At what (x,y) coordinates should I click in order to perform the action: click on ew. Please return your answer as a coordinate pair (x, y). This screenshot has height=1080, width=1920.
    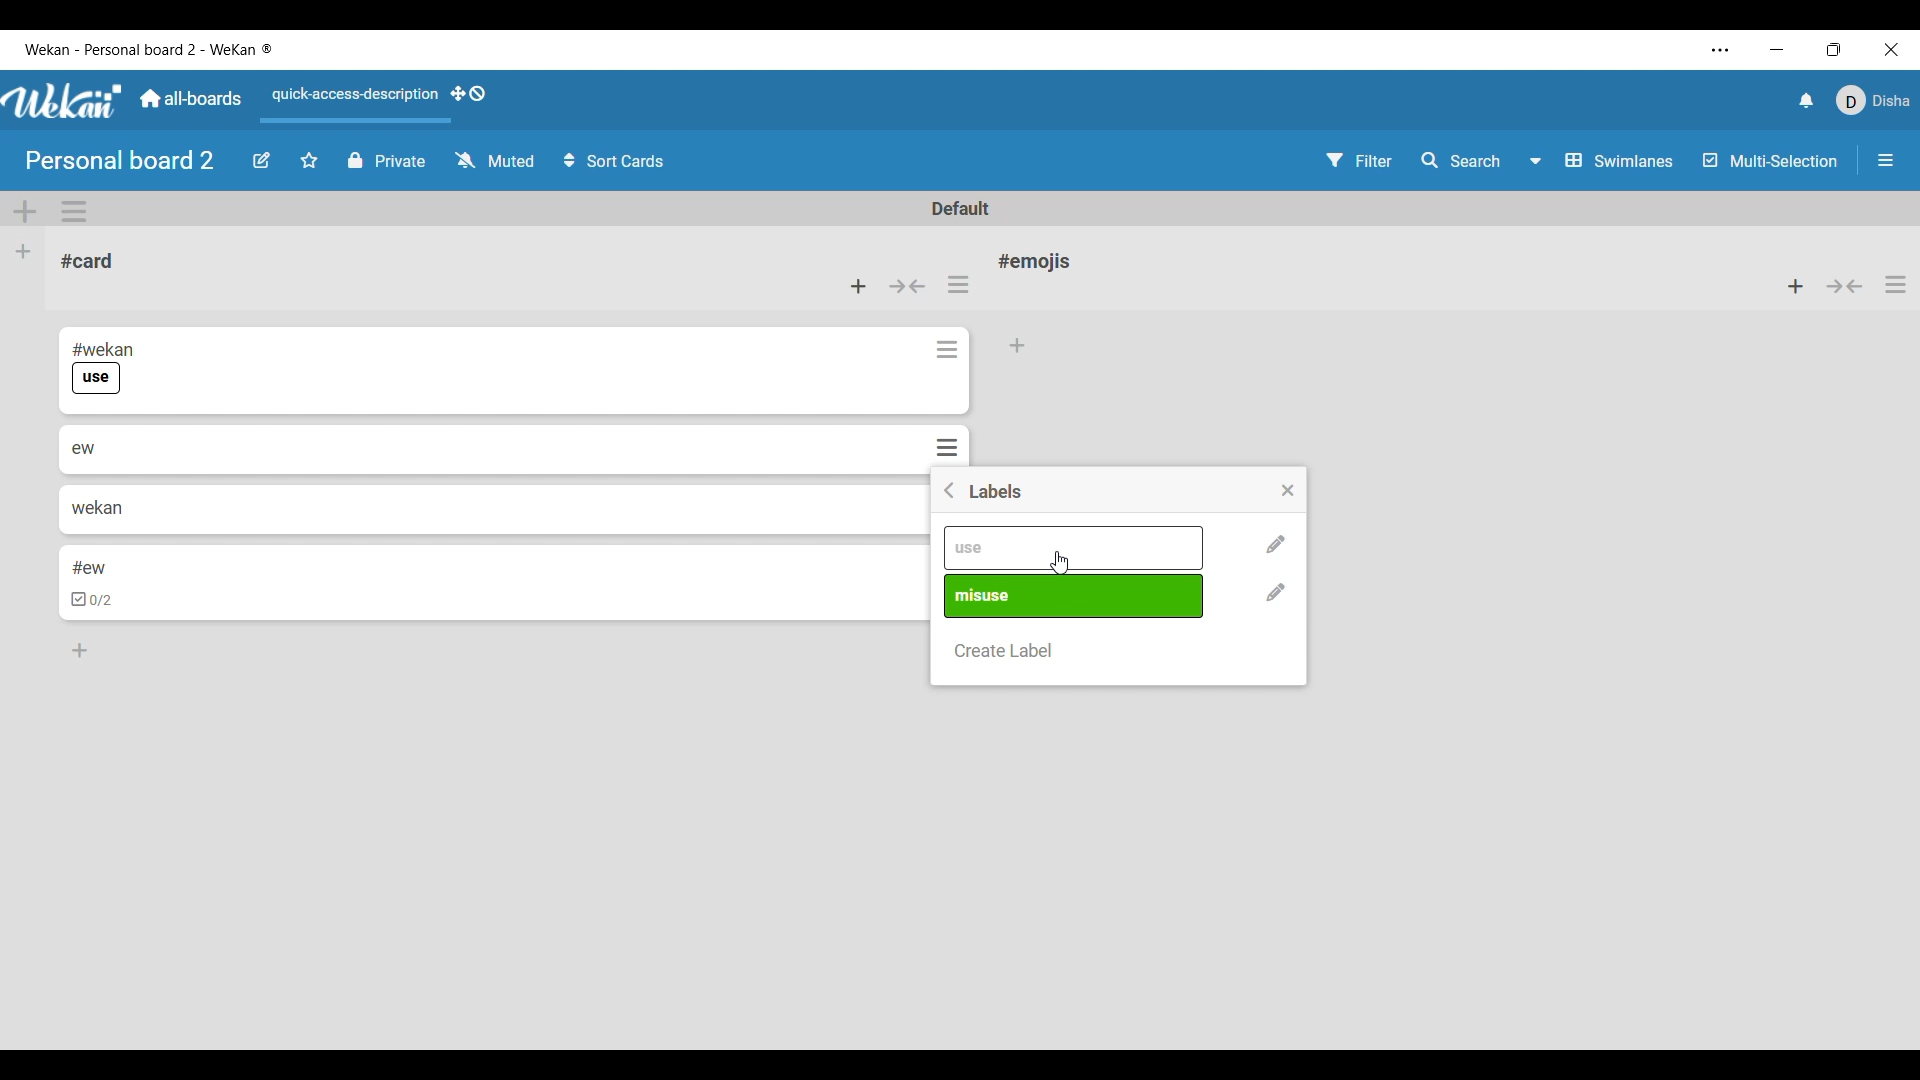
    Looking at the image, I should click on (84, 447).